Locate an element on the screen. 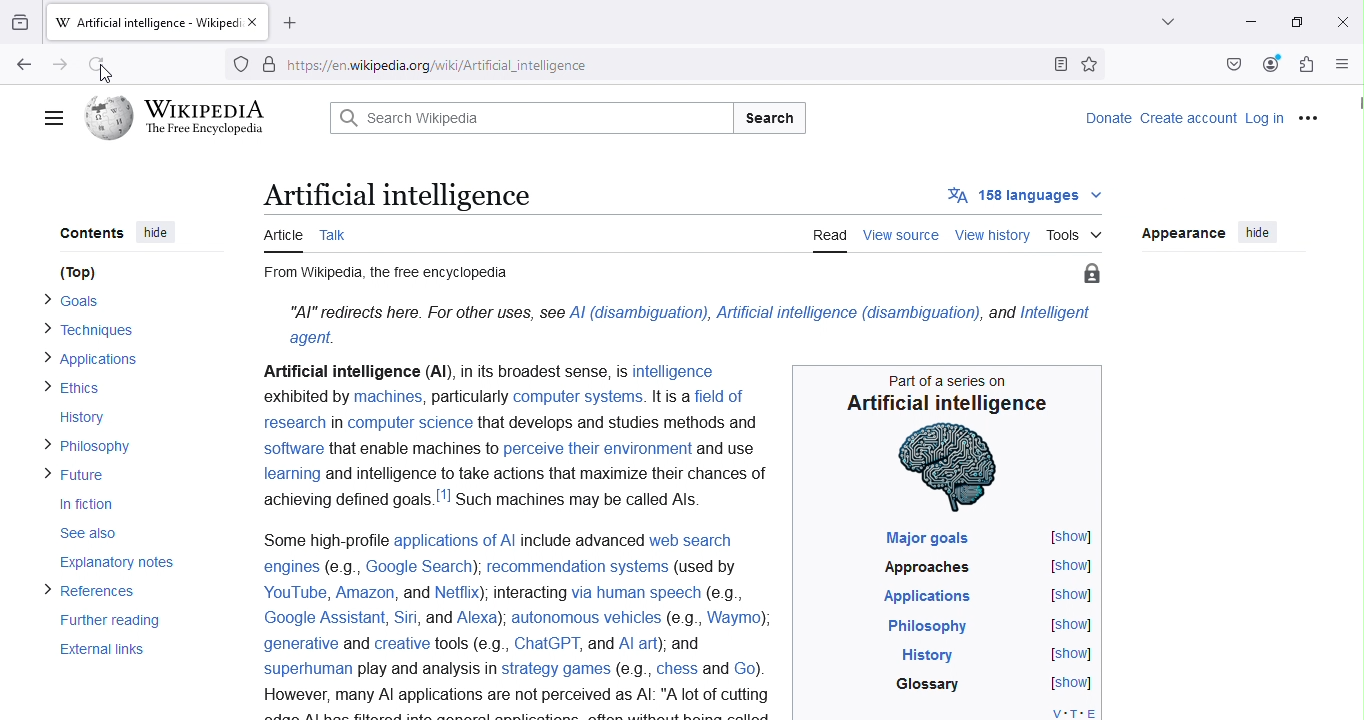 Image resolution: width=1364 pixels, height=720 pixels. Artificial intelligence (Al), in its broadest sense, Is is located at coordinates (441, 371).